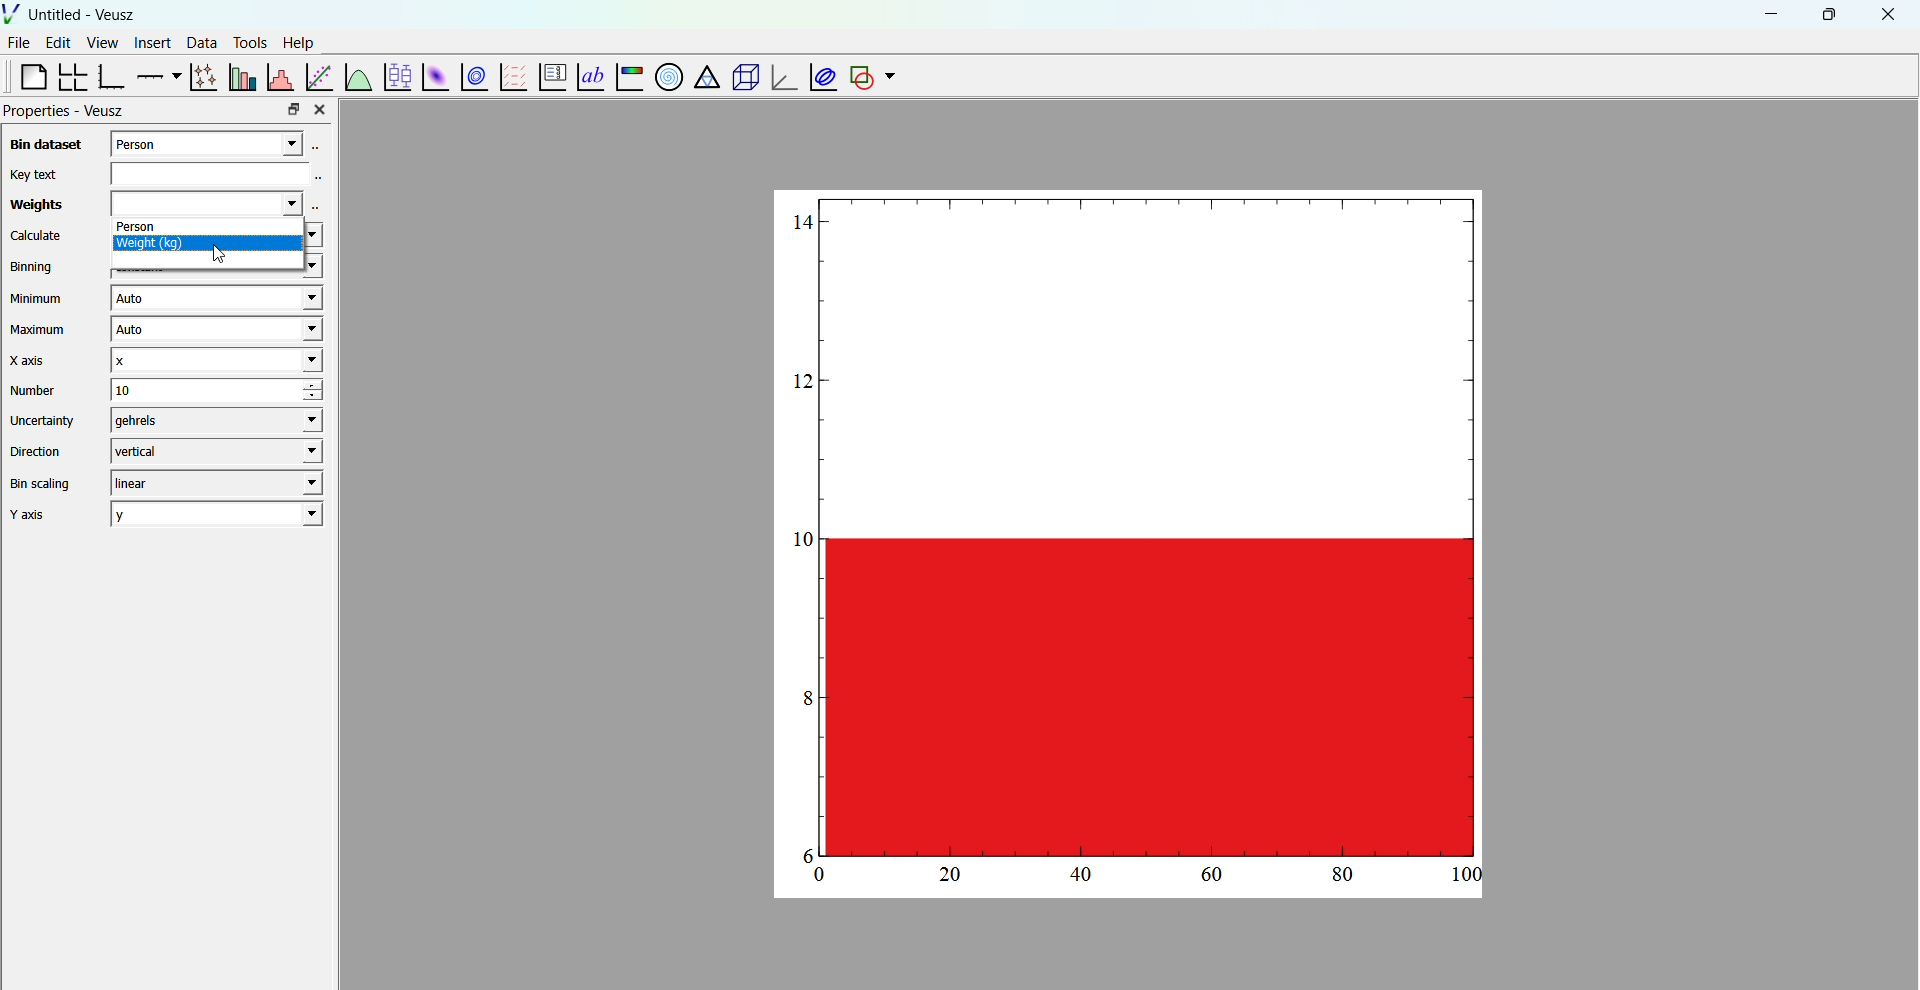 This screenshot has width=1920, height=990. I want to click on Histogram of a dataset, so click(279, 75).